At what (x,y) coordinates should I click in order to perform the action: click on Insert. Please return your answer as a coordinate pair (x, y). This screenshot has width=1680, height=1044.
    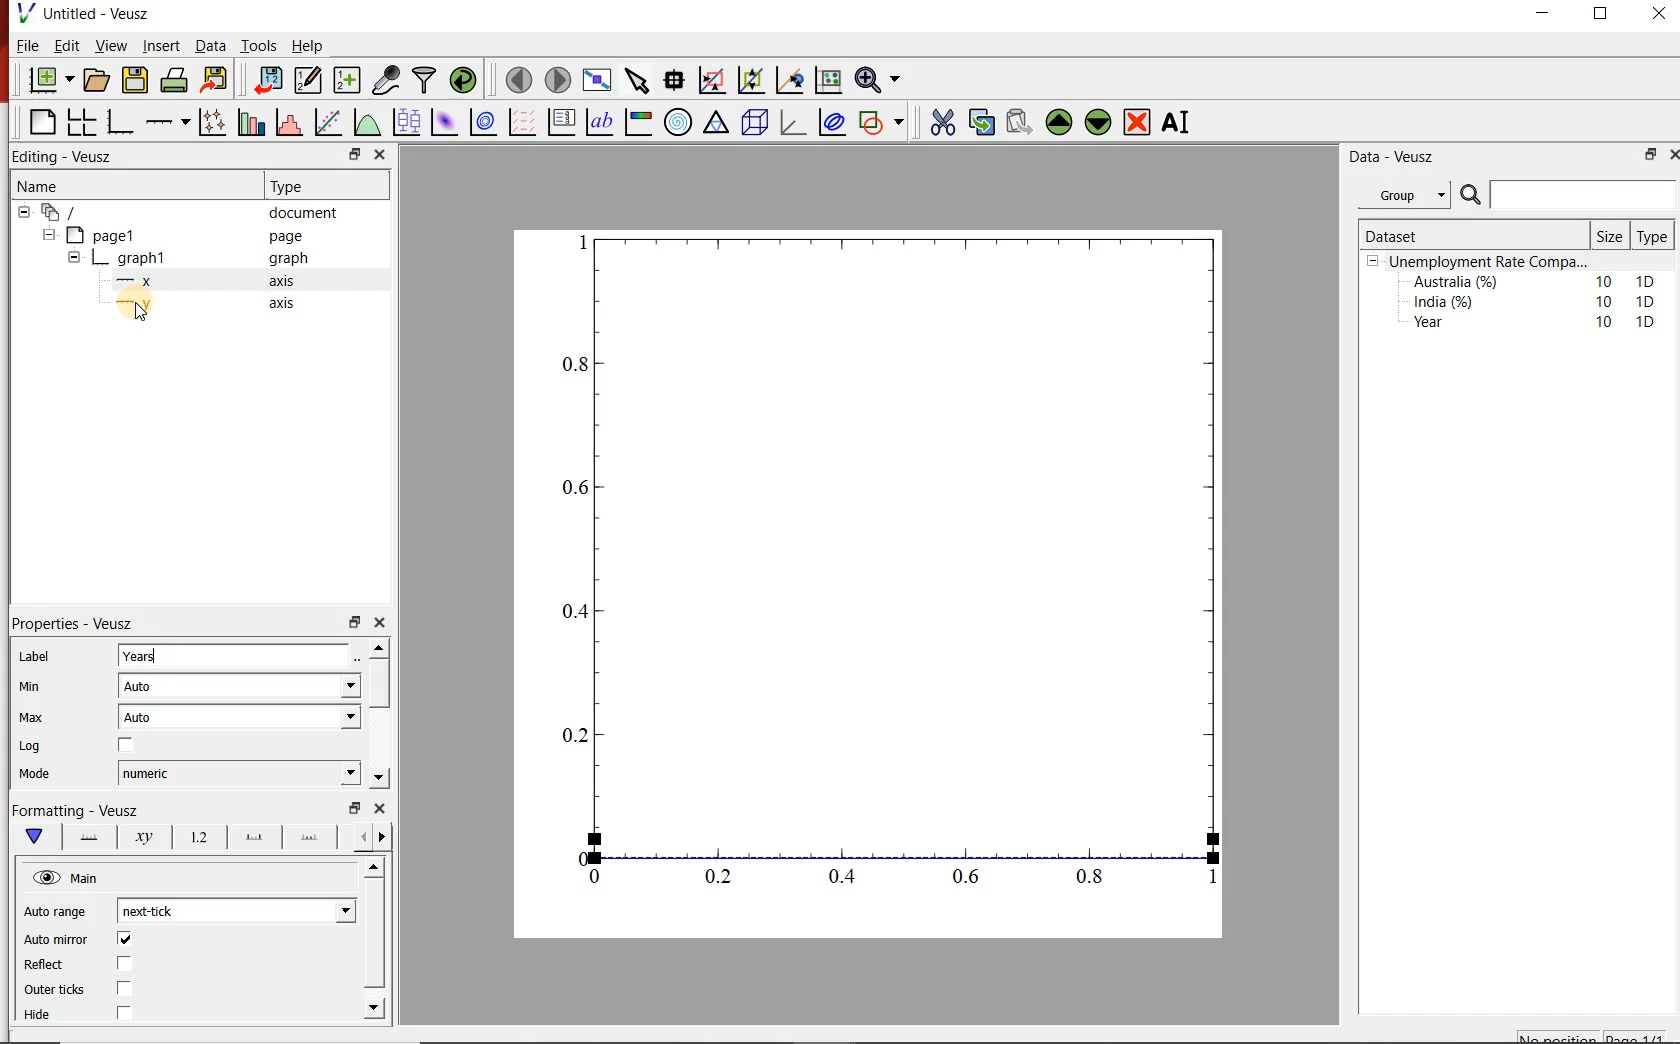
    Looking at the image, I should click on (160, 45).